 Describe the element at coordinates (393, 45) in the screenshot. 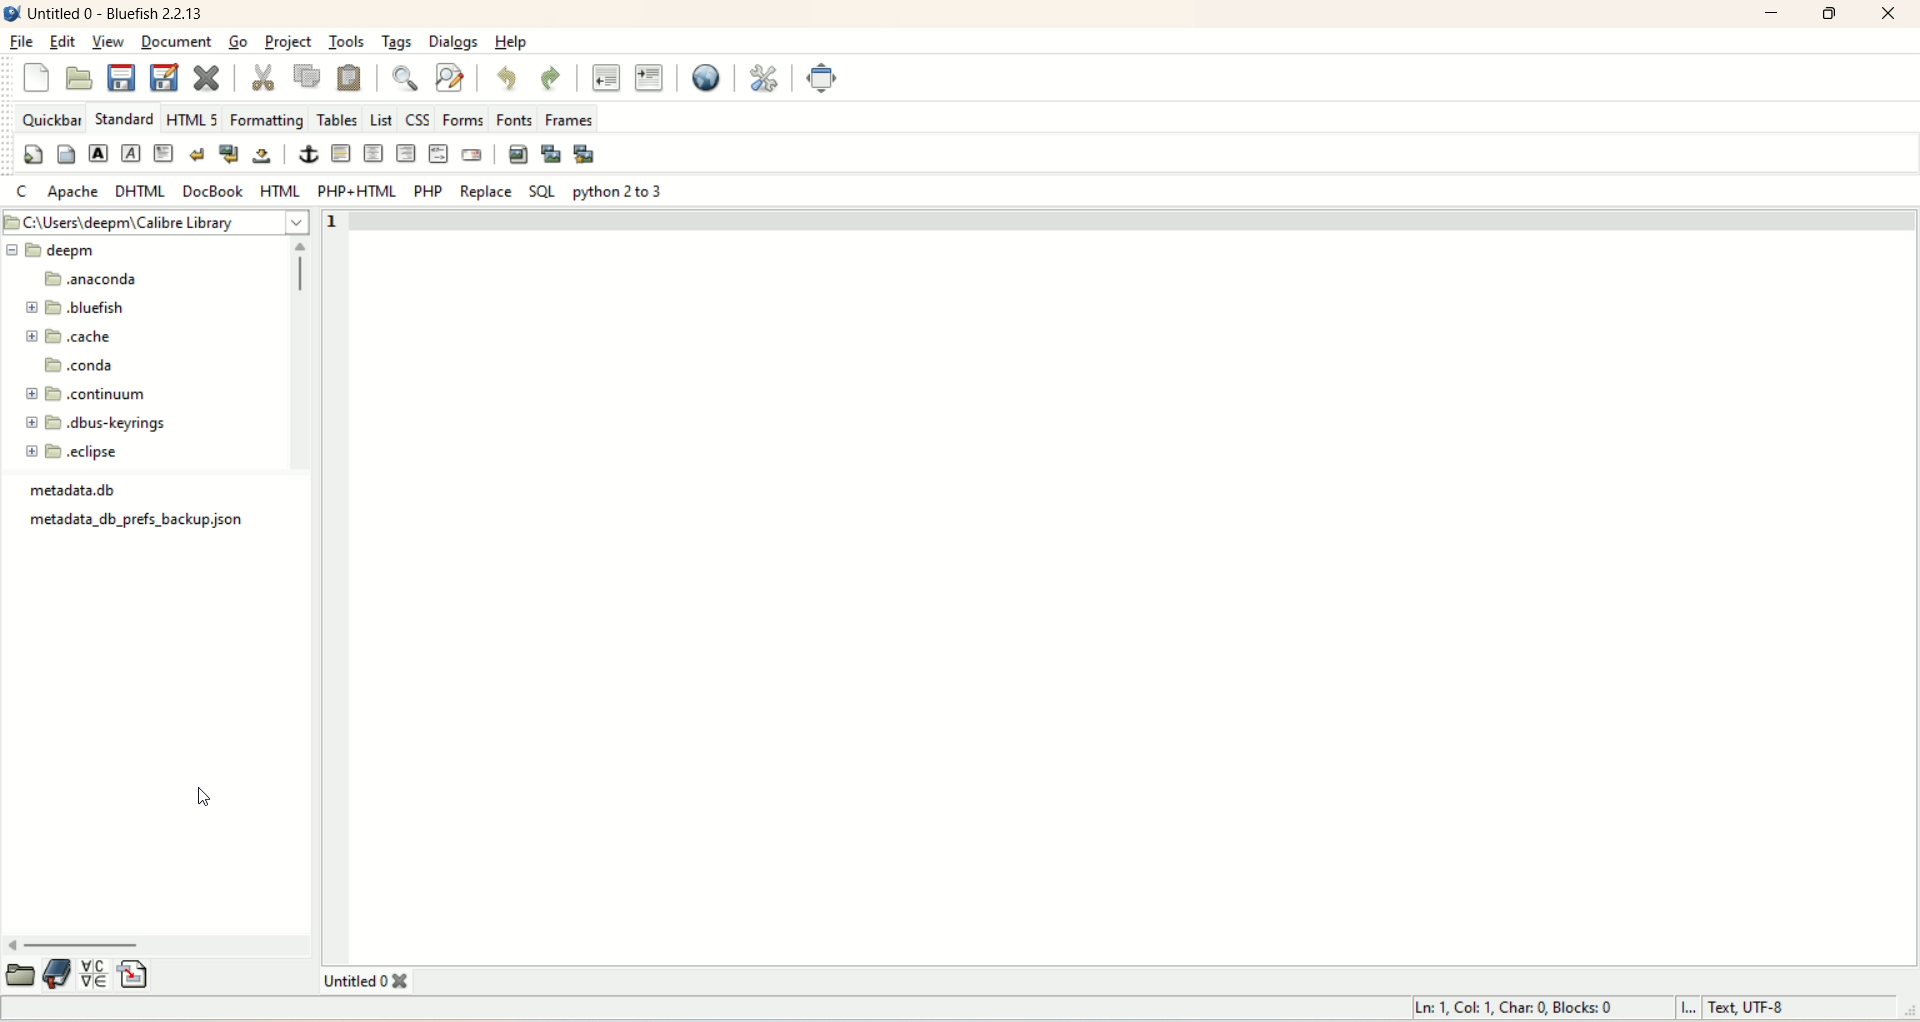

I see `tags` at that location.